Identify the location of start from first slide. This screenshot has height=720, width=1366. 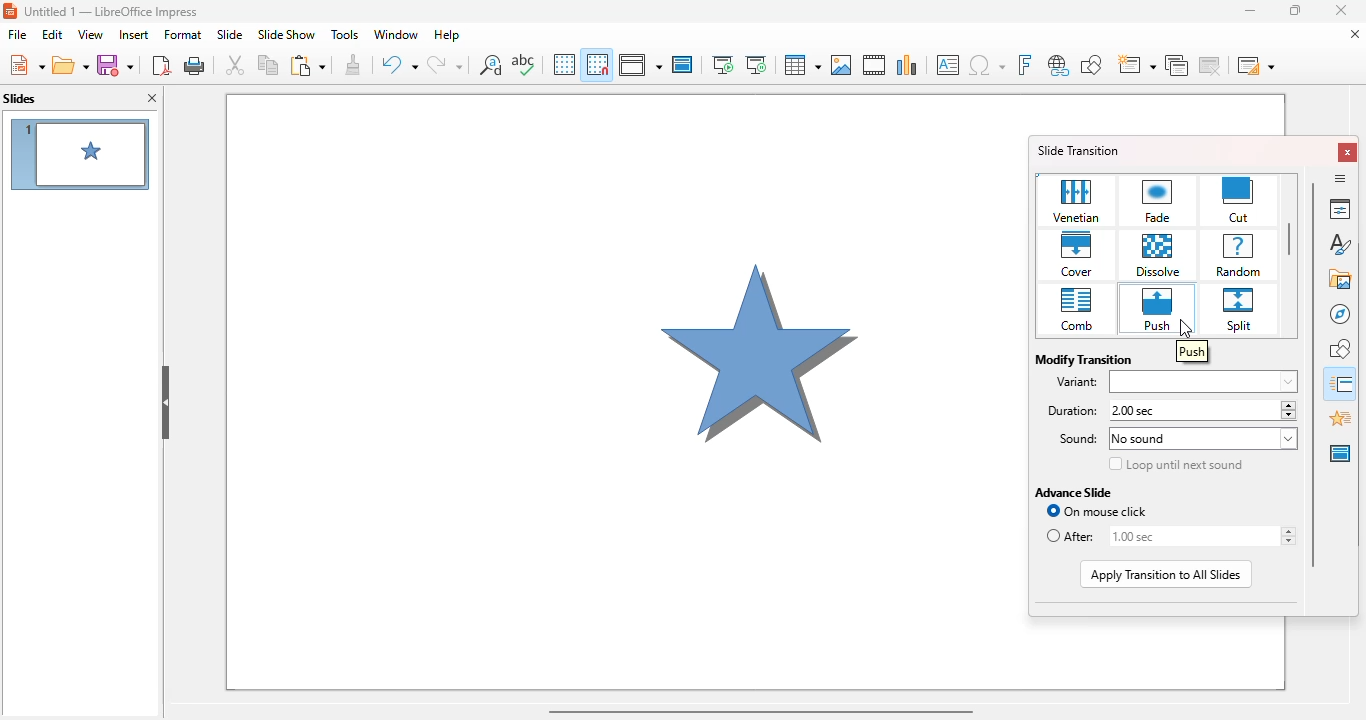
(724, 65).